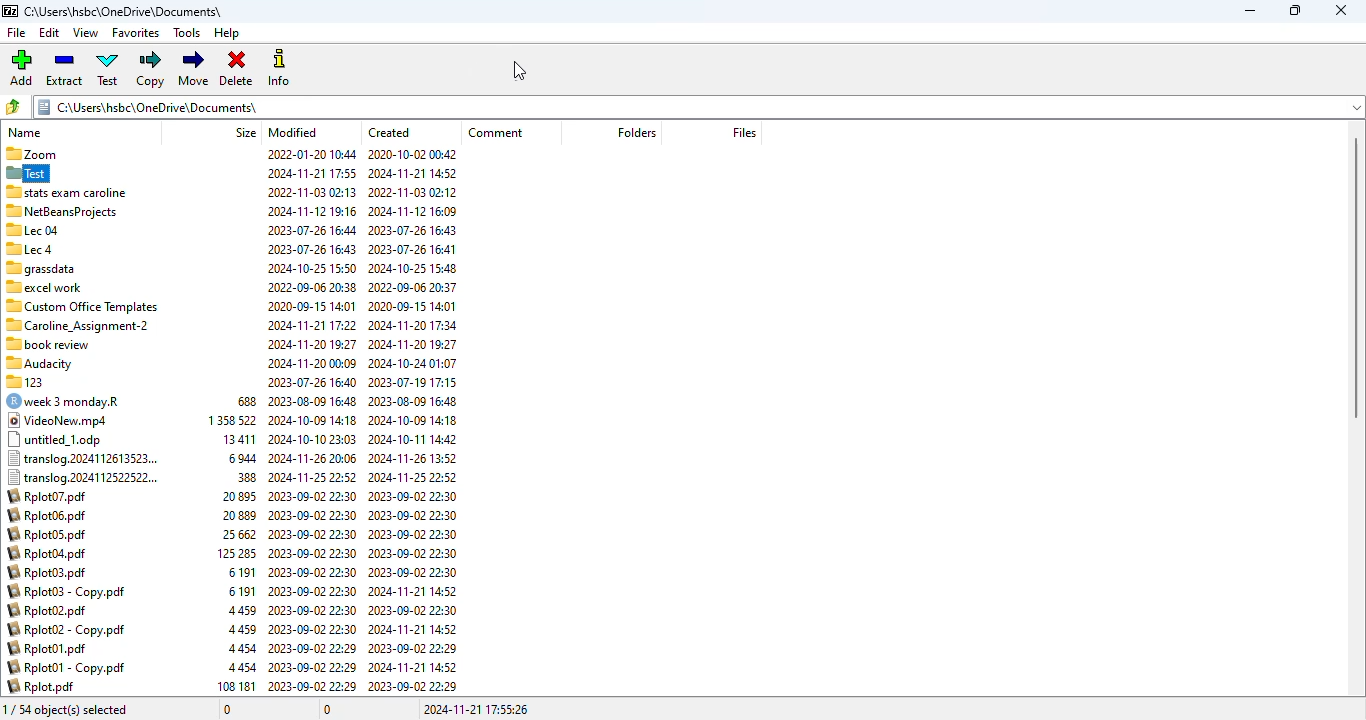 This screenshot has width=1366, height=720. Describe the element at coordinates (413, 229) in the screenshot. I see `2023-07-26 16:43` at that location.